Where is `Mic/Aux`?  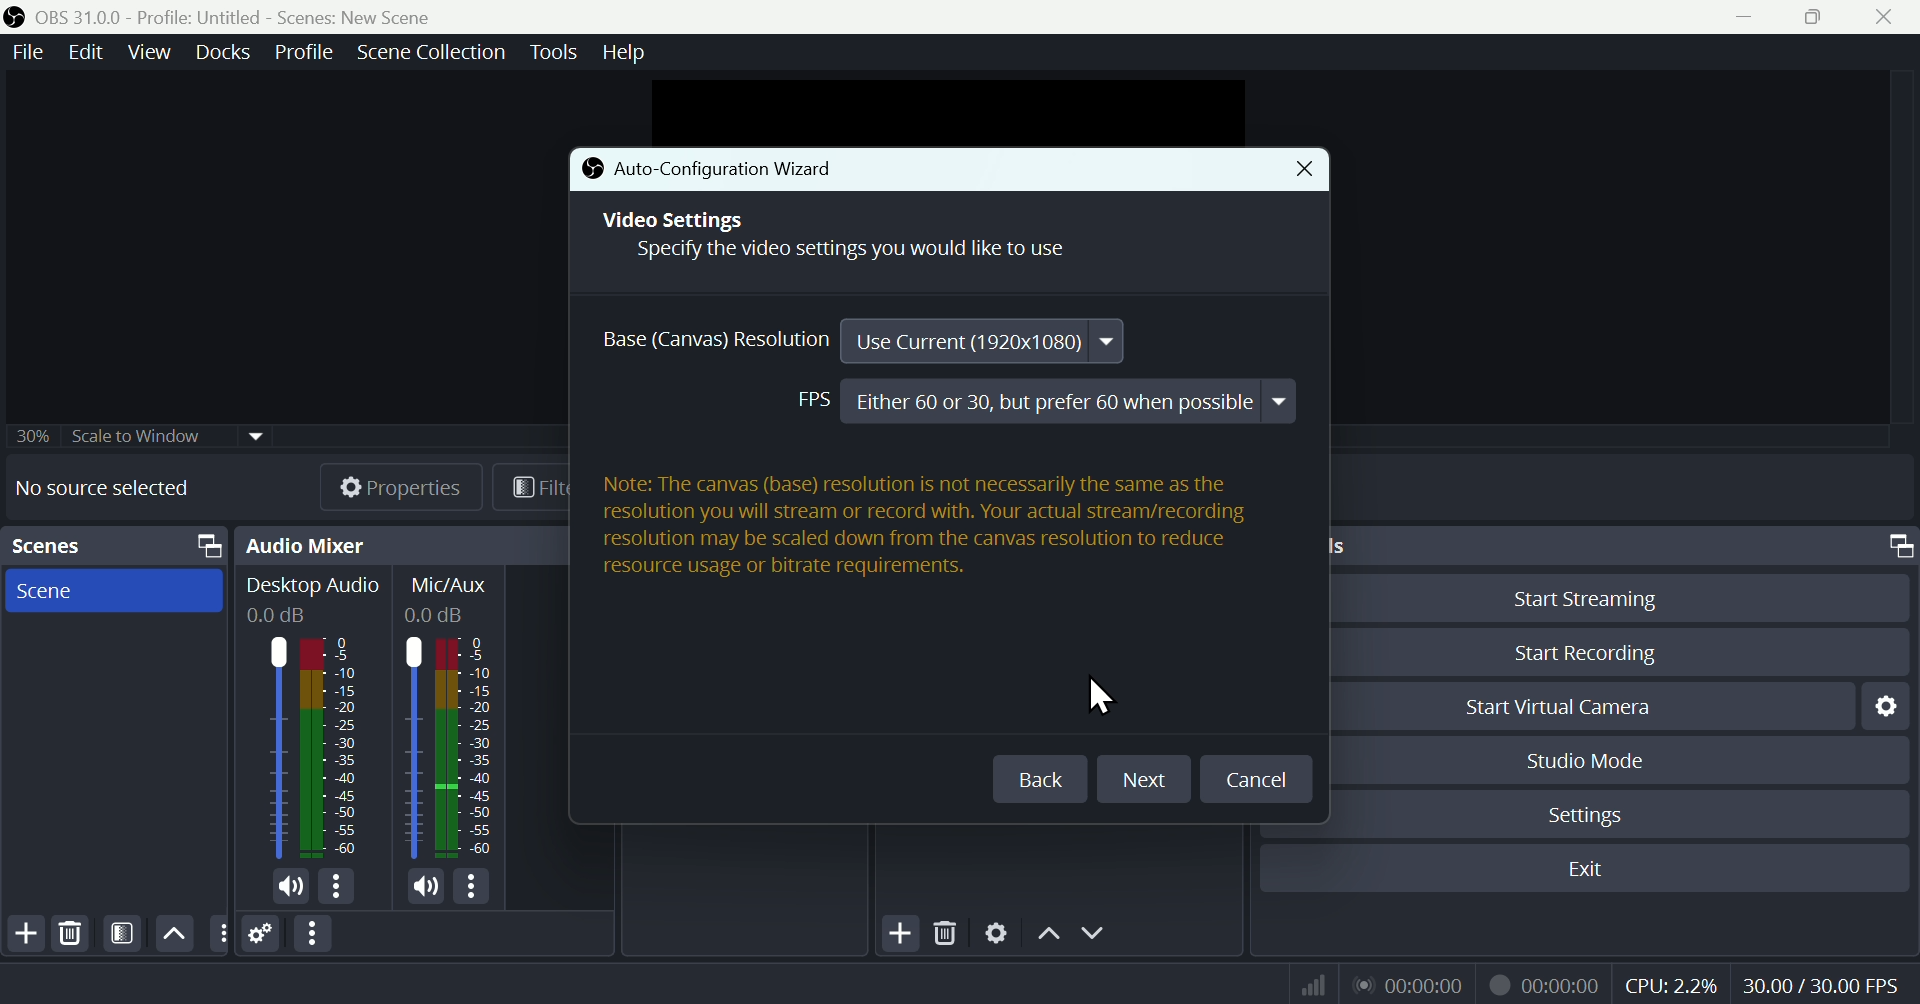 Mic/Aux is located at coordinates (452, 717).